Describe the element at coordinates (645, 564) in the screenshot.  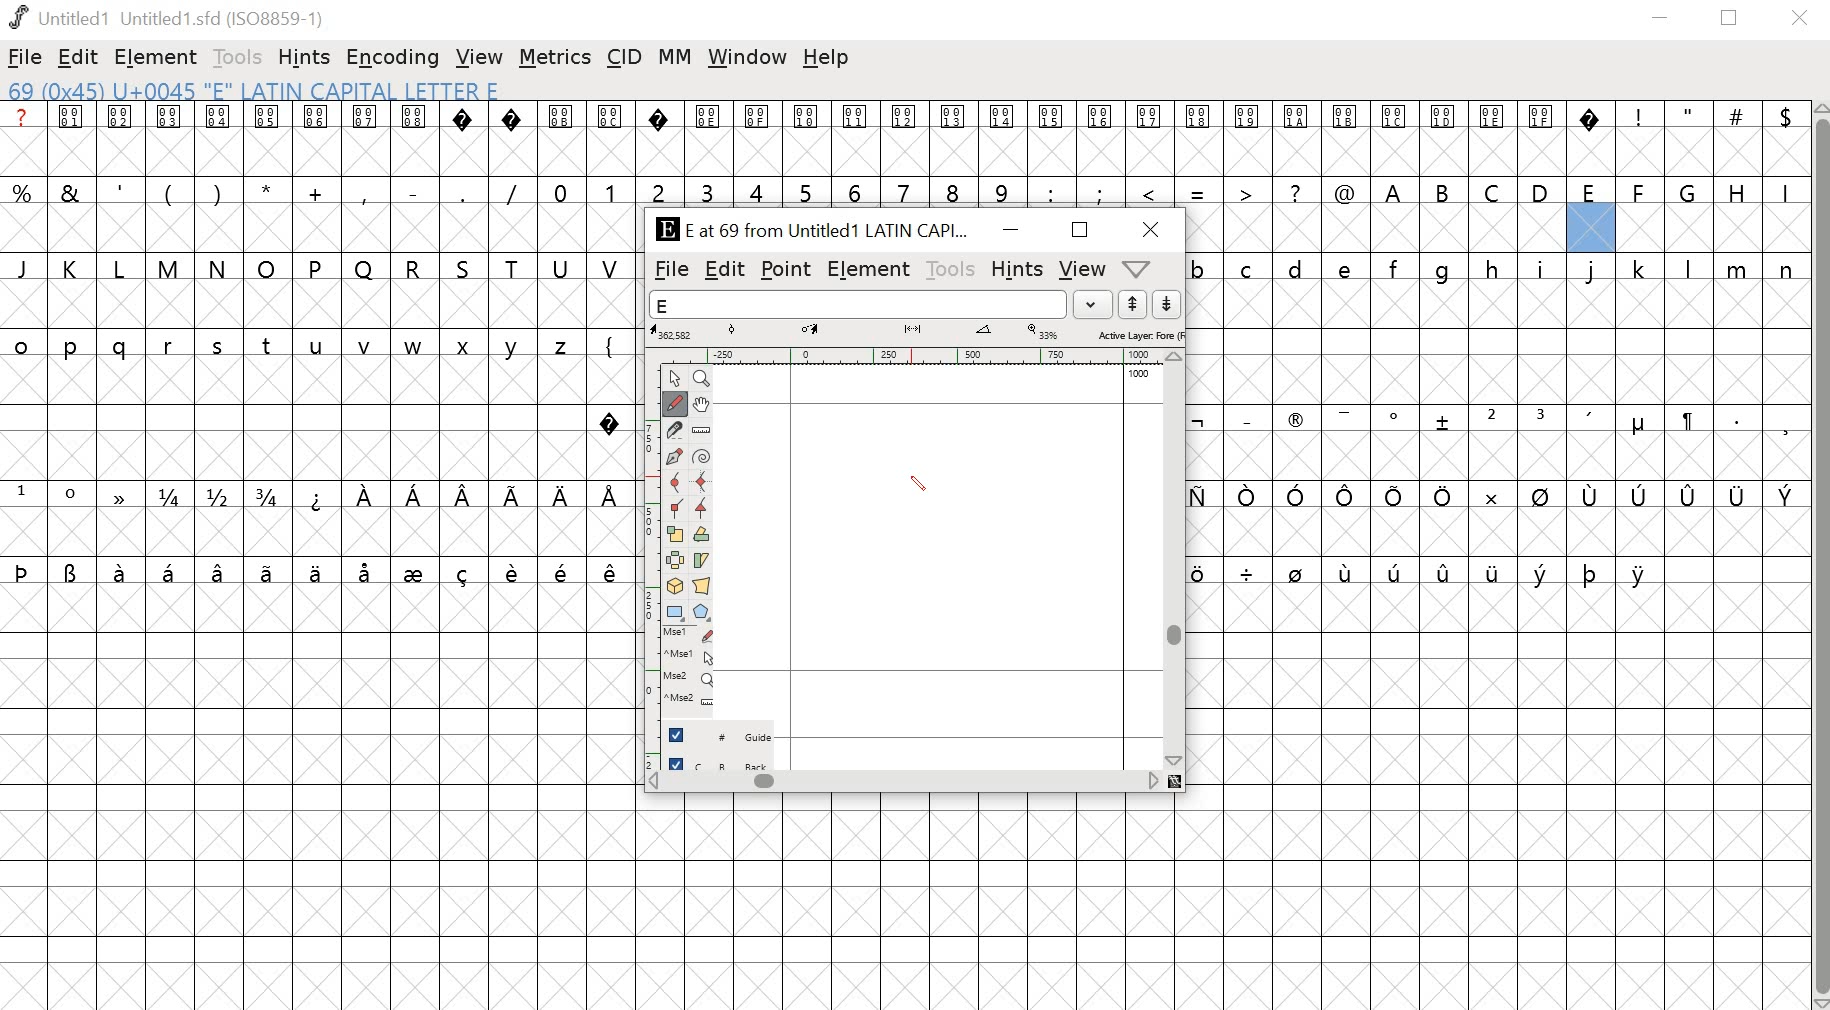
I see `ruler` at that location.